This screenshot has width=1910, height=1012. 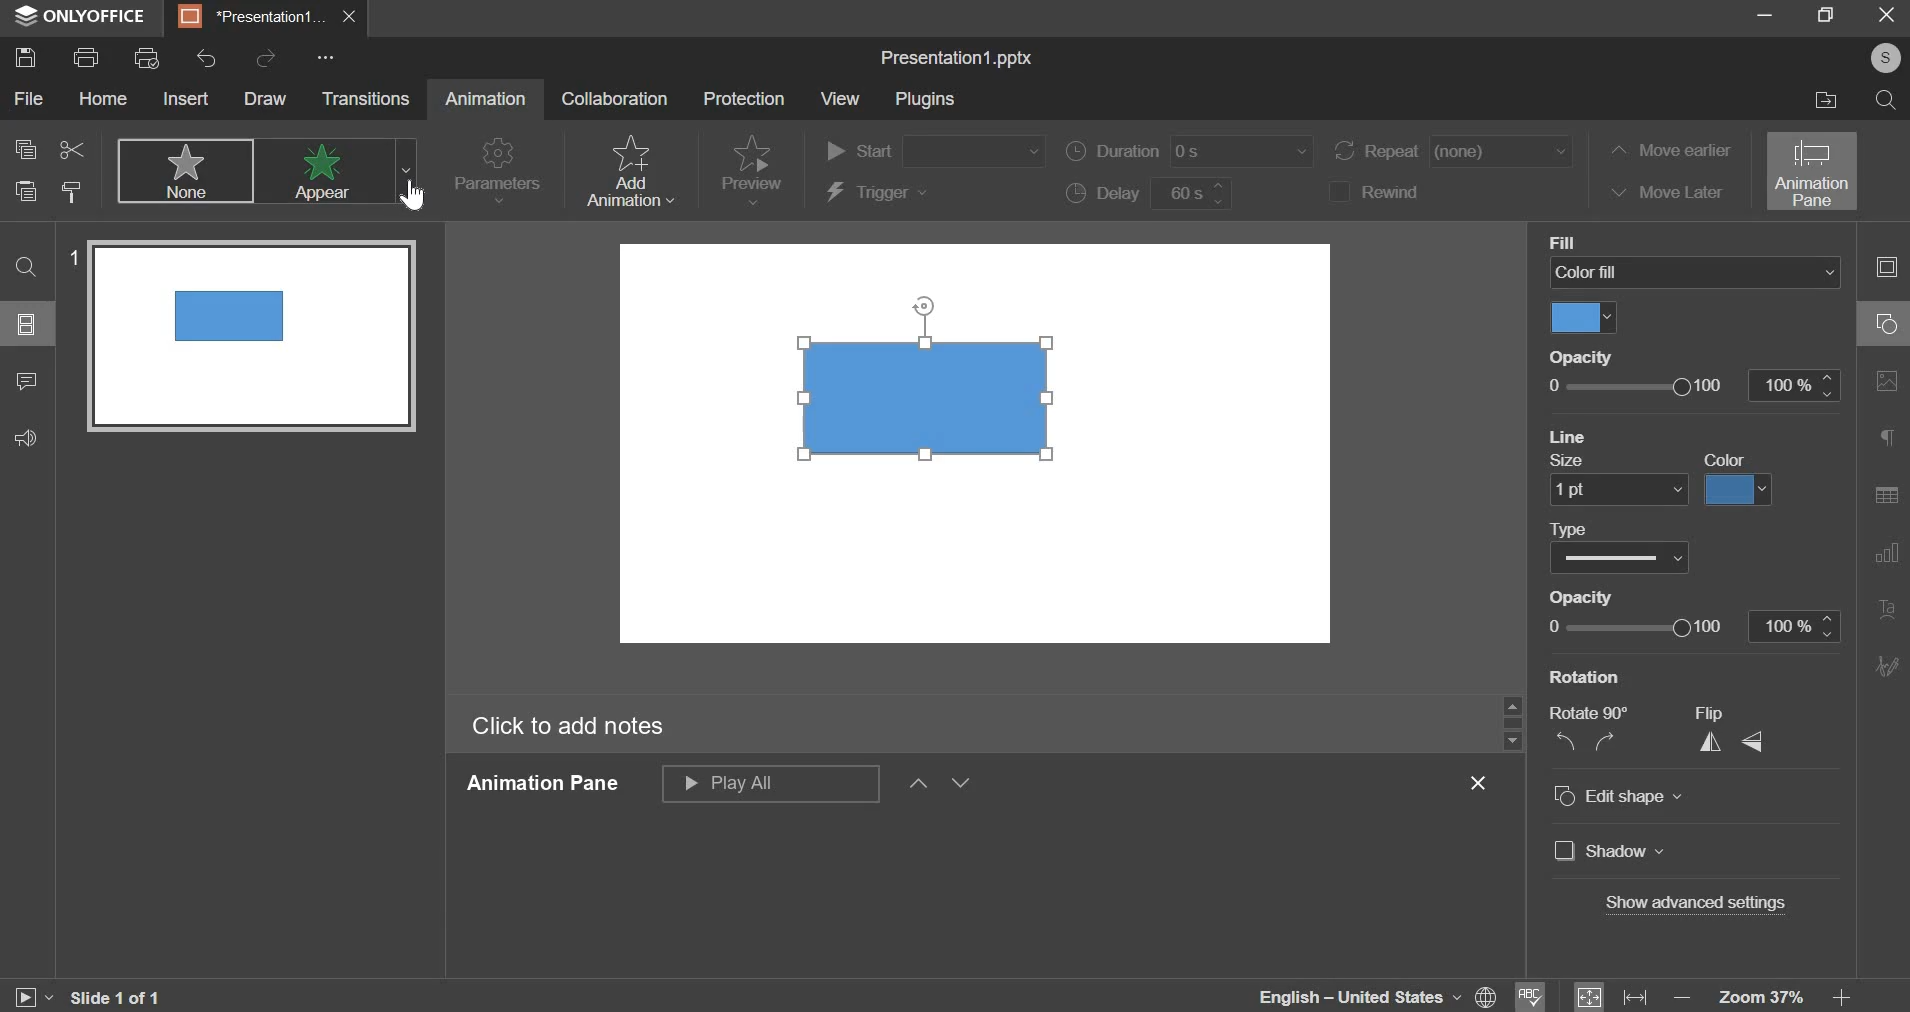 I want to click on print preview, so click(x=148, y=58).